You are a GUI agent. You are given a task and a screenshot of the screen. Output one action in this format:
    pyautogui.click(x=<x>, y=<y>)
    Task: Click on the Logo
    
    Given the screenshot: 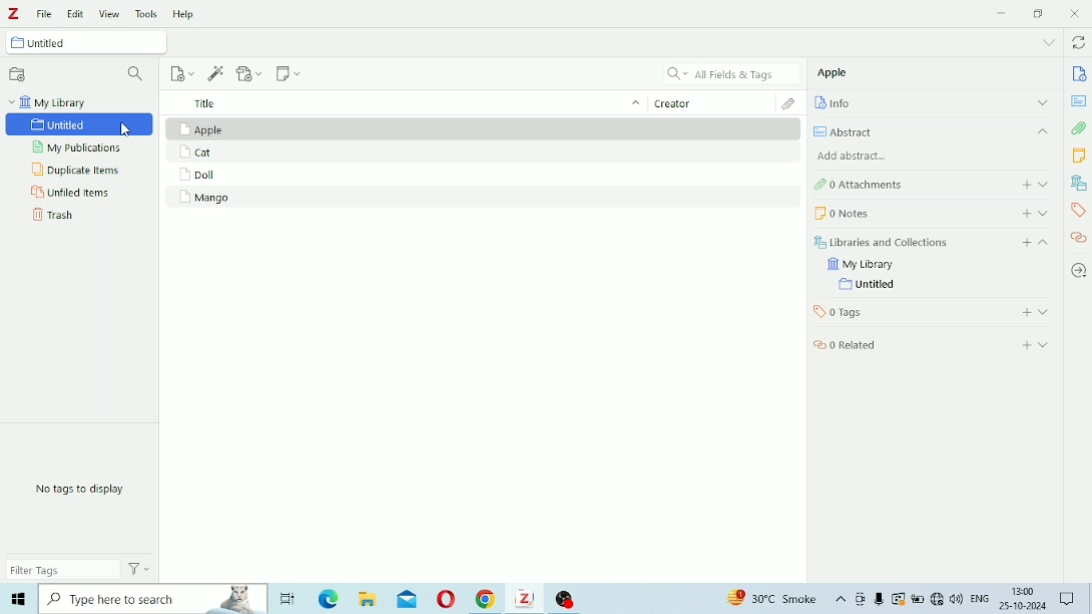 What is the action you would take?
    pyautogui.click(x=15, y=13)
    